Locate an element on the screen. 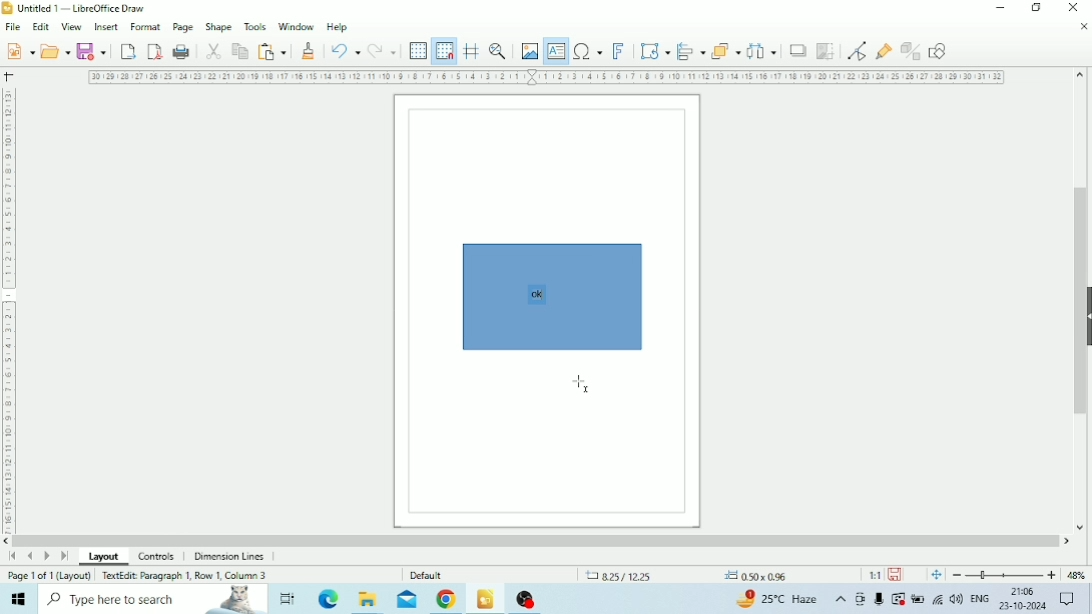 Image resolution: width=1092 pixels, height=614 pixels. Clone Formatting is located at coordinates (310, 51).